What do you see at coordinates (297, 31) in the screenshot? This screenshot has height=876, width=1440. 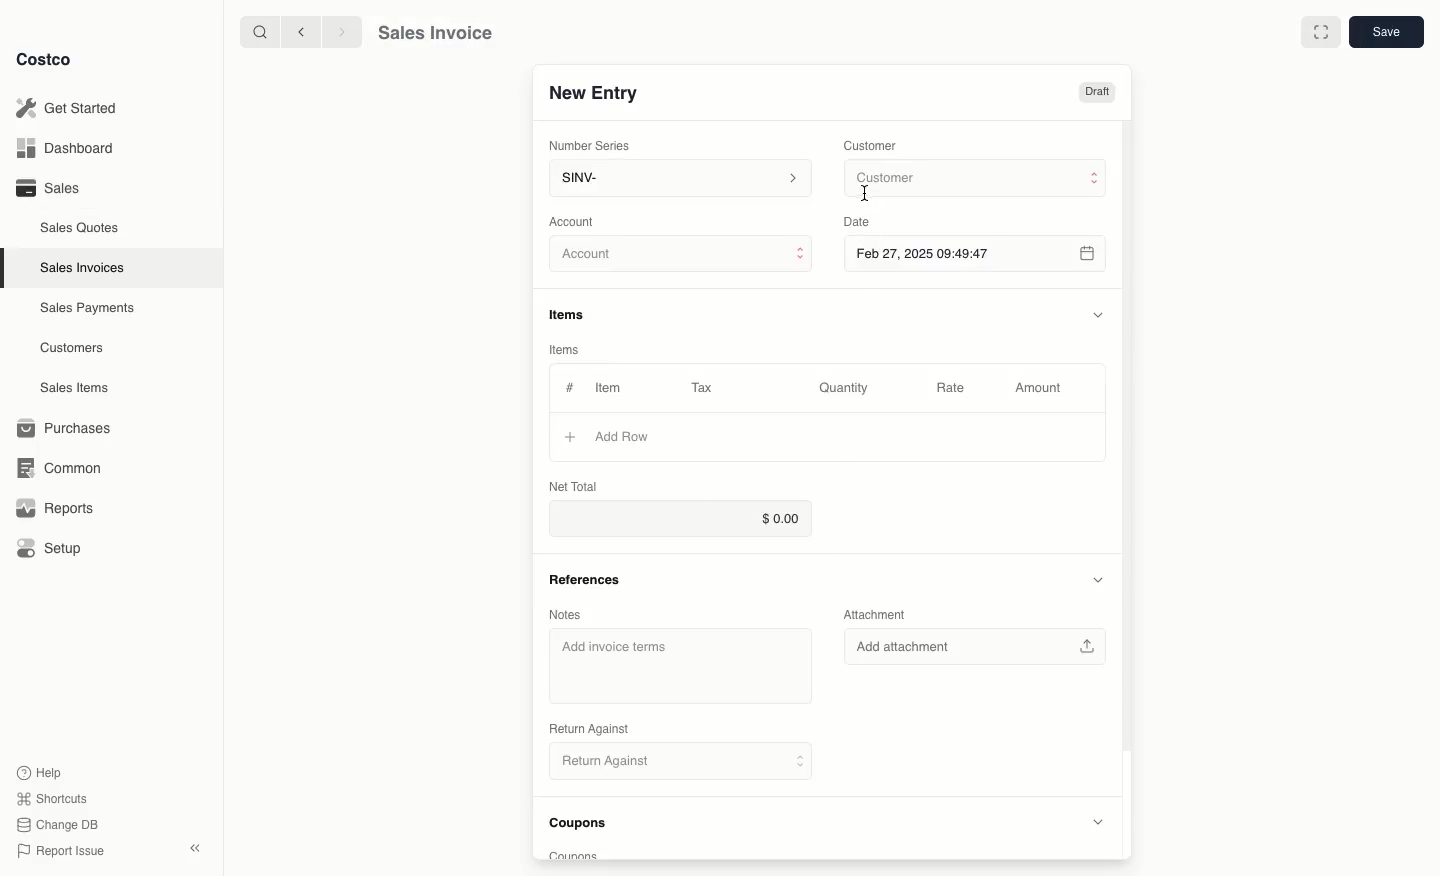 I see `backward` at bounding box center [297, 31].